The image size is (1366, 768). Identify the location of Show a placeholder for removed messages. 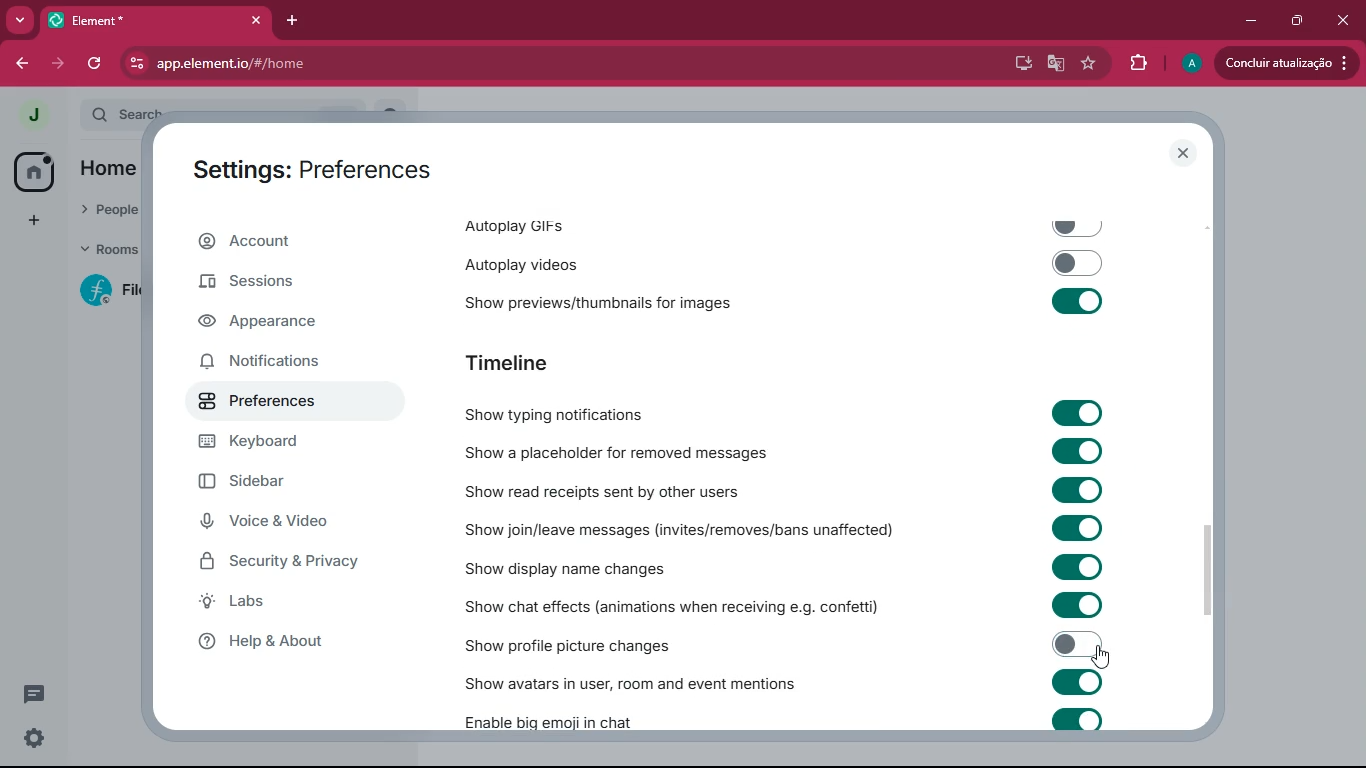
(789, 452).